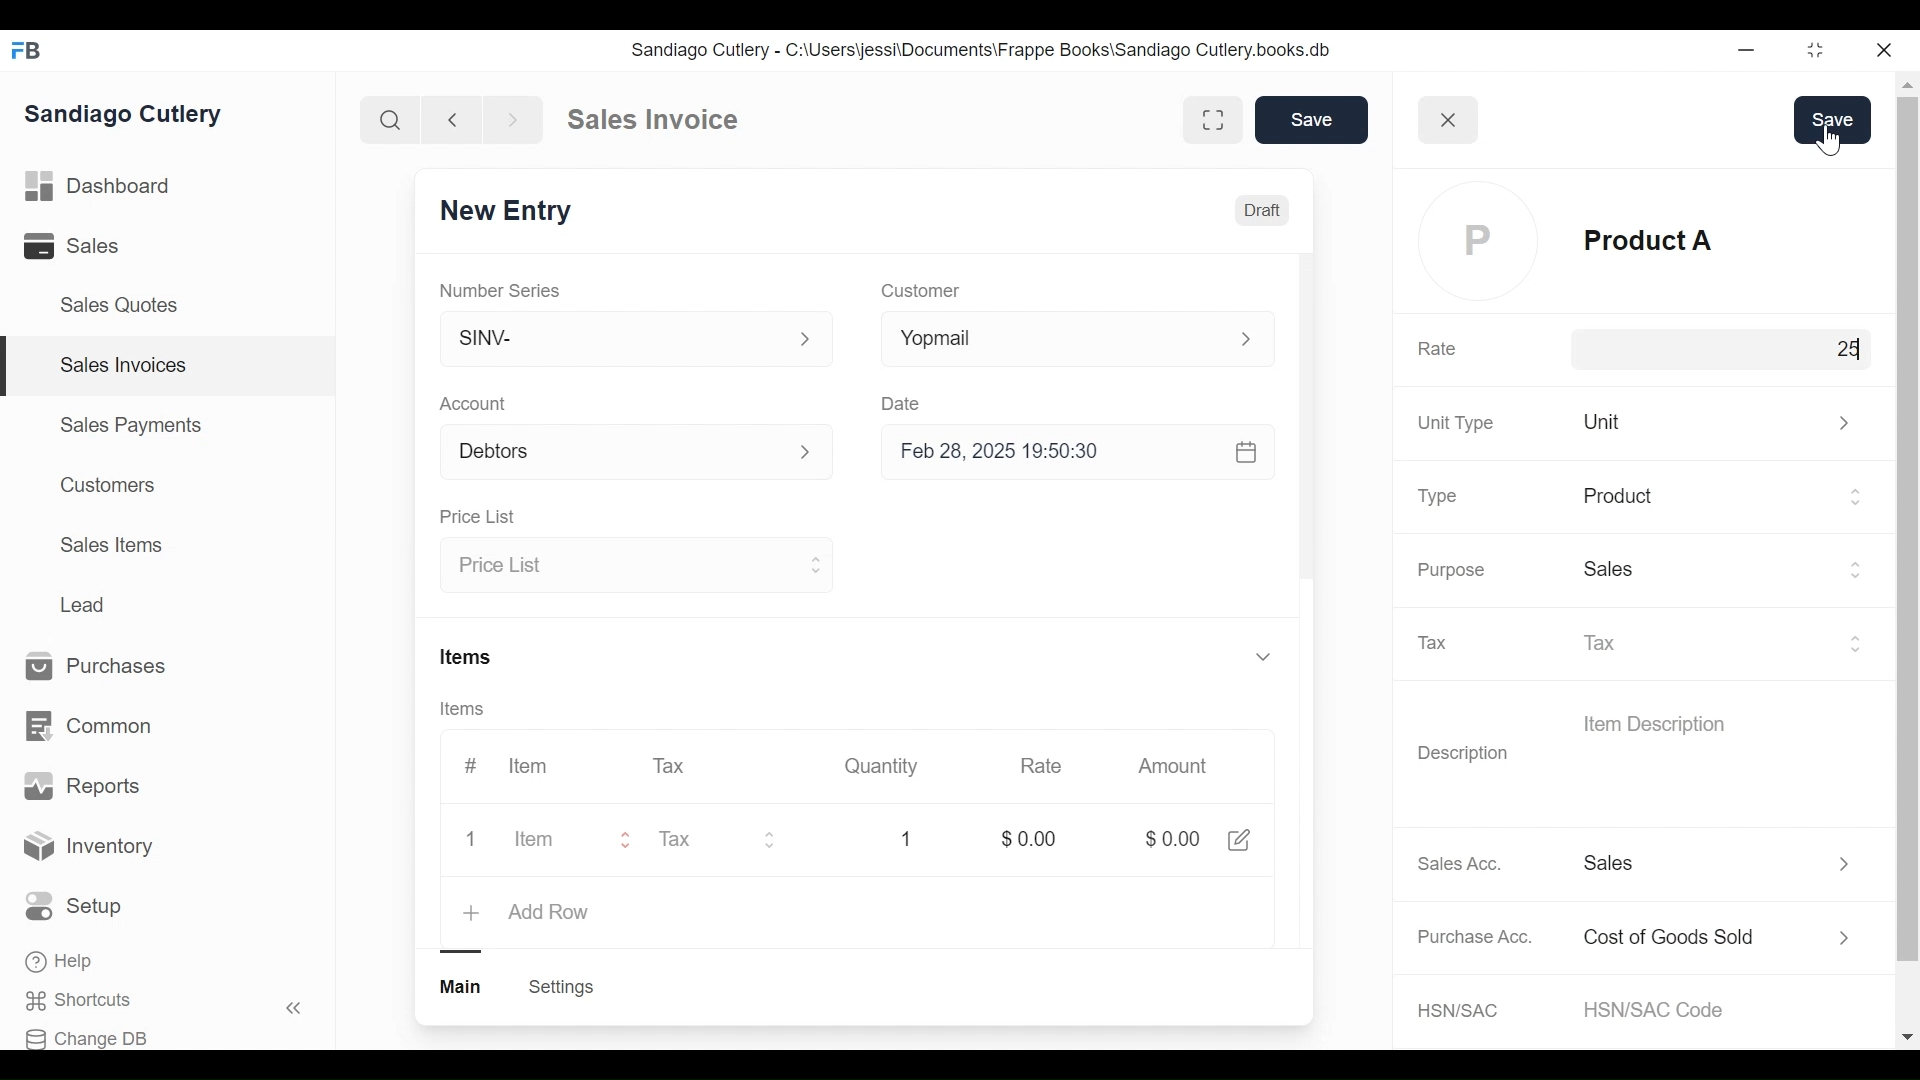  Describe the element at coordinates (1212, 119) in the screenshot. I see `fullscreen` at that location.